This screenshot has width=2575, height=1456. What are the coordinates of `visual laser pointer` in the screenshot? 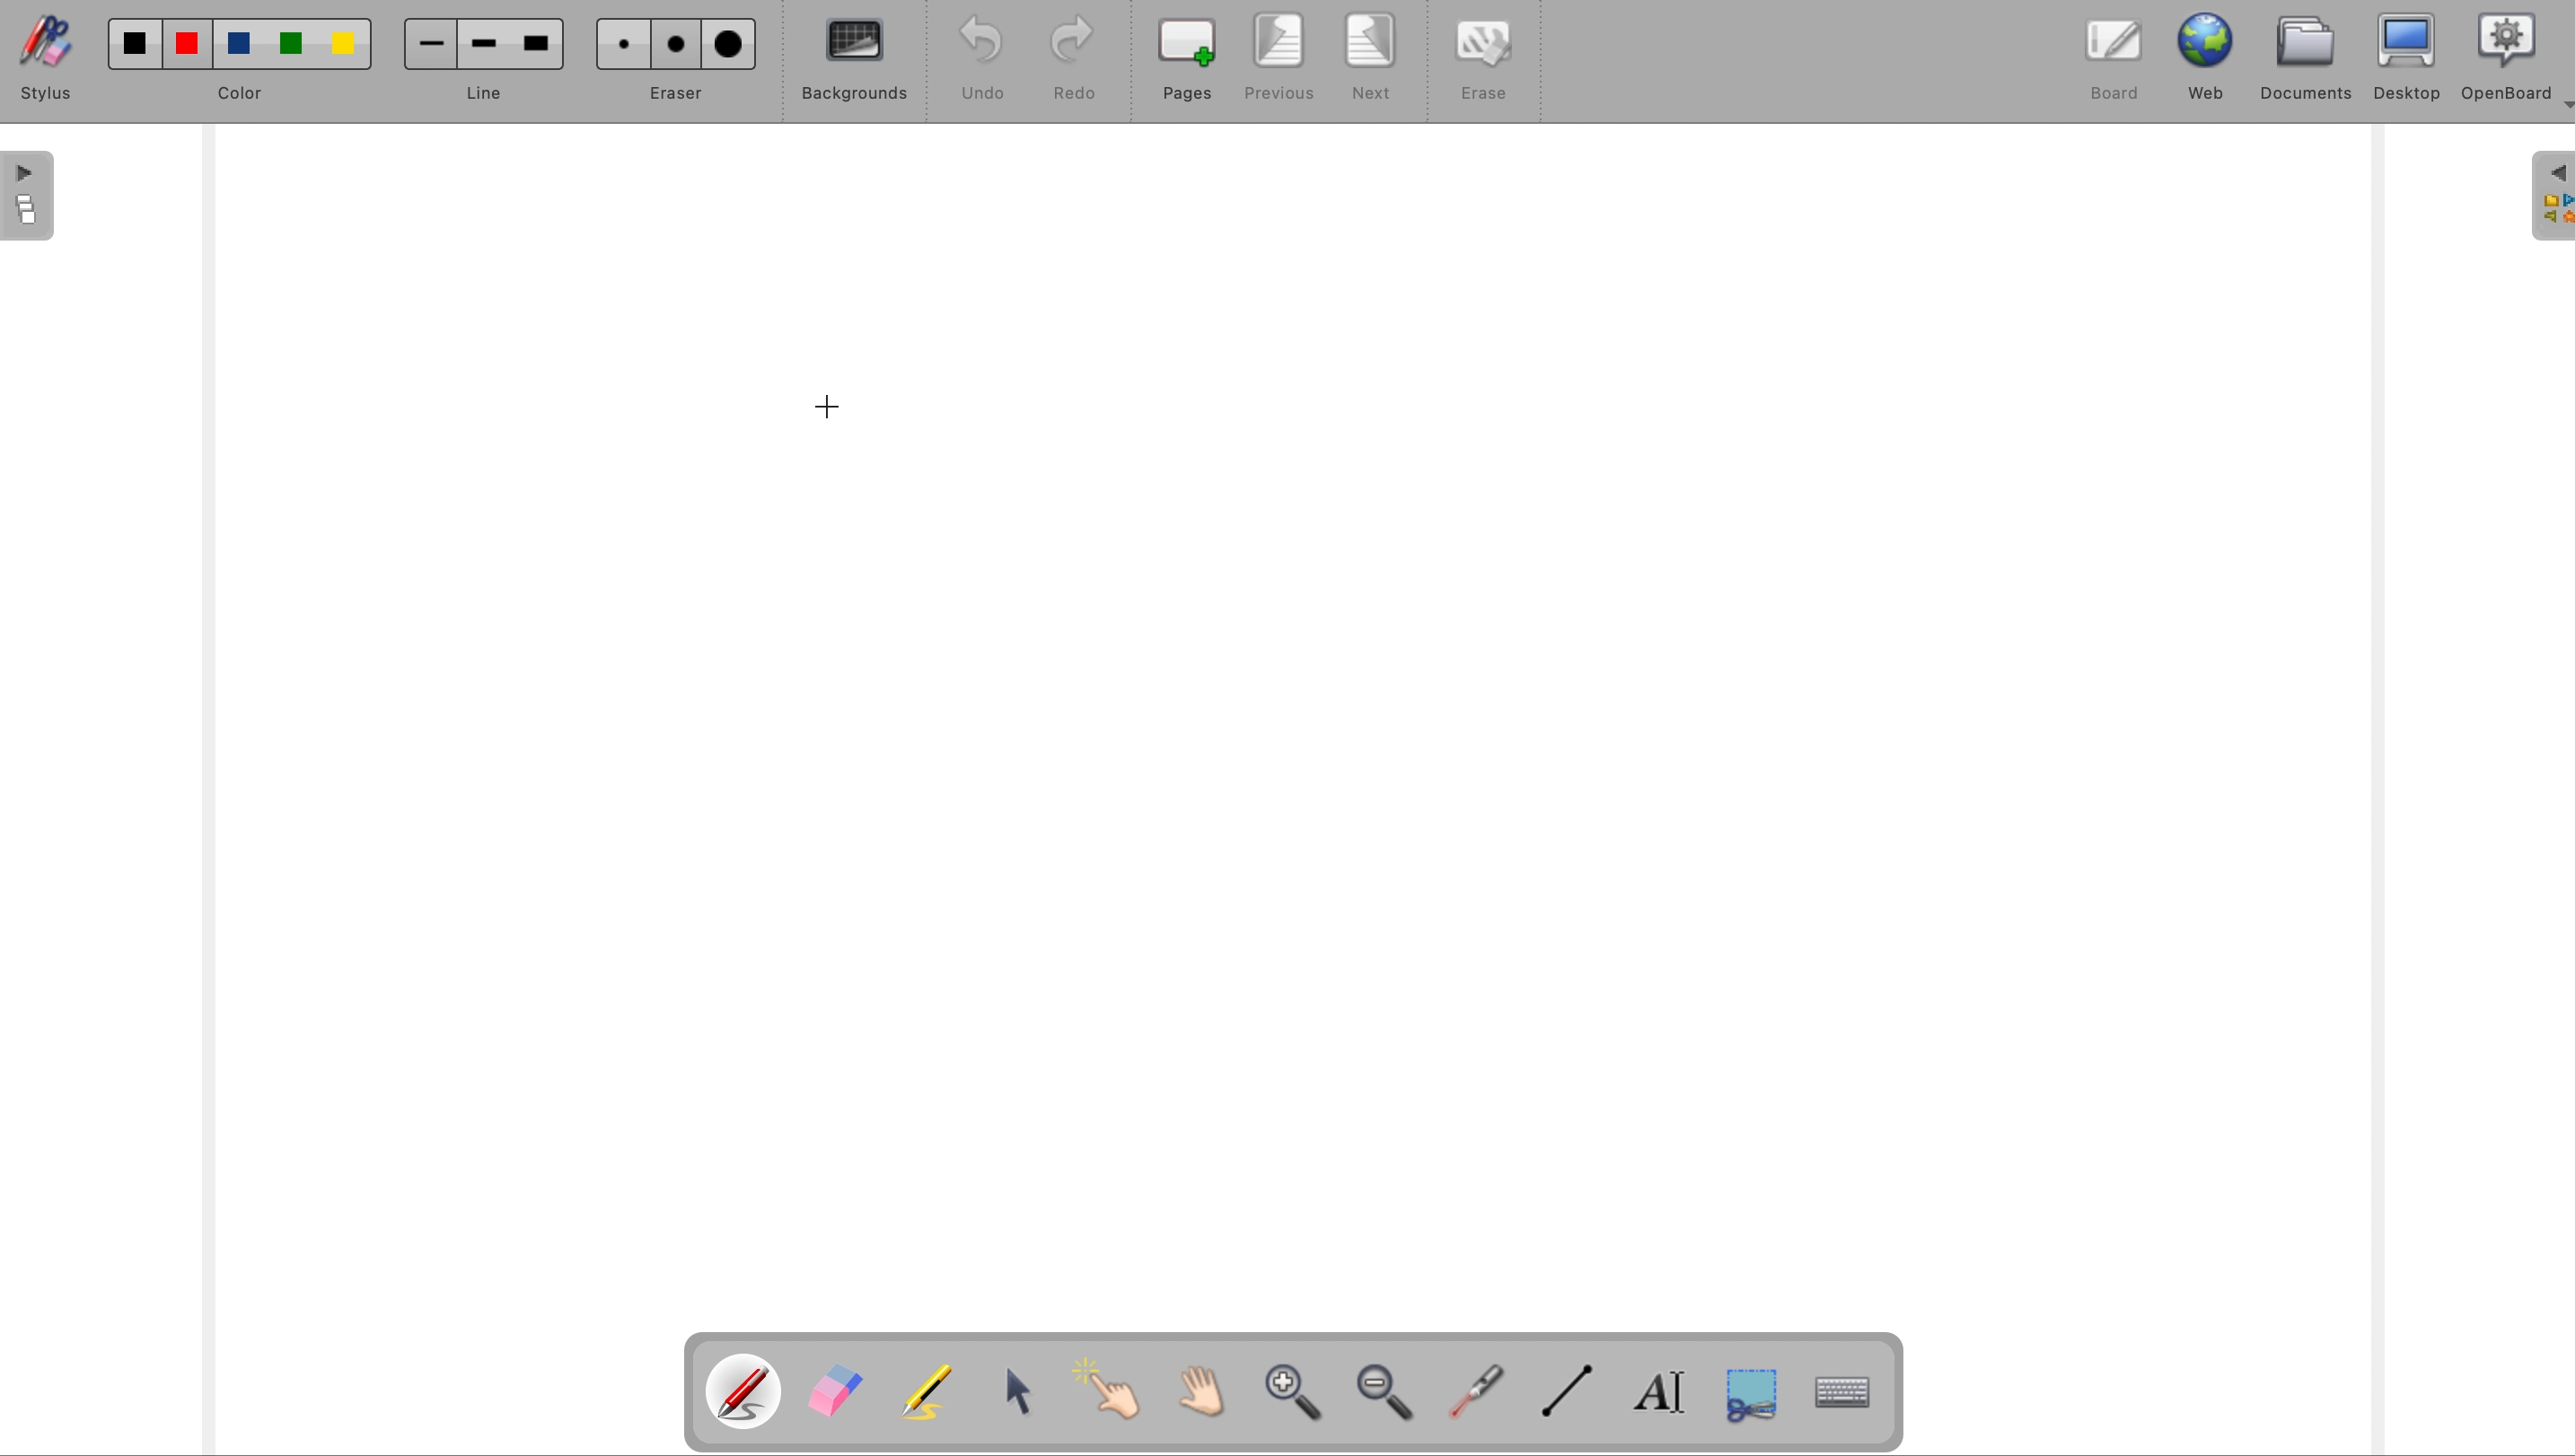 It's located at (1478, 1395).